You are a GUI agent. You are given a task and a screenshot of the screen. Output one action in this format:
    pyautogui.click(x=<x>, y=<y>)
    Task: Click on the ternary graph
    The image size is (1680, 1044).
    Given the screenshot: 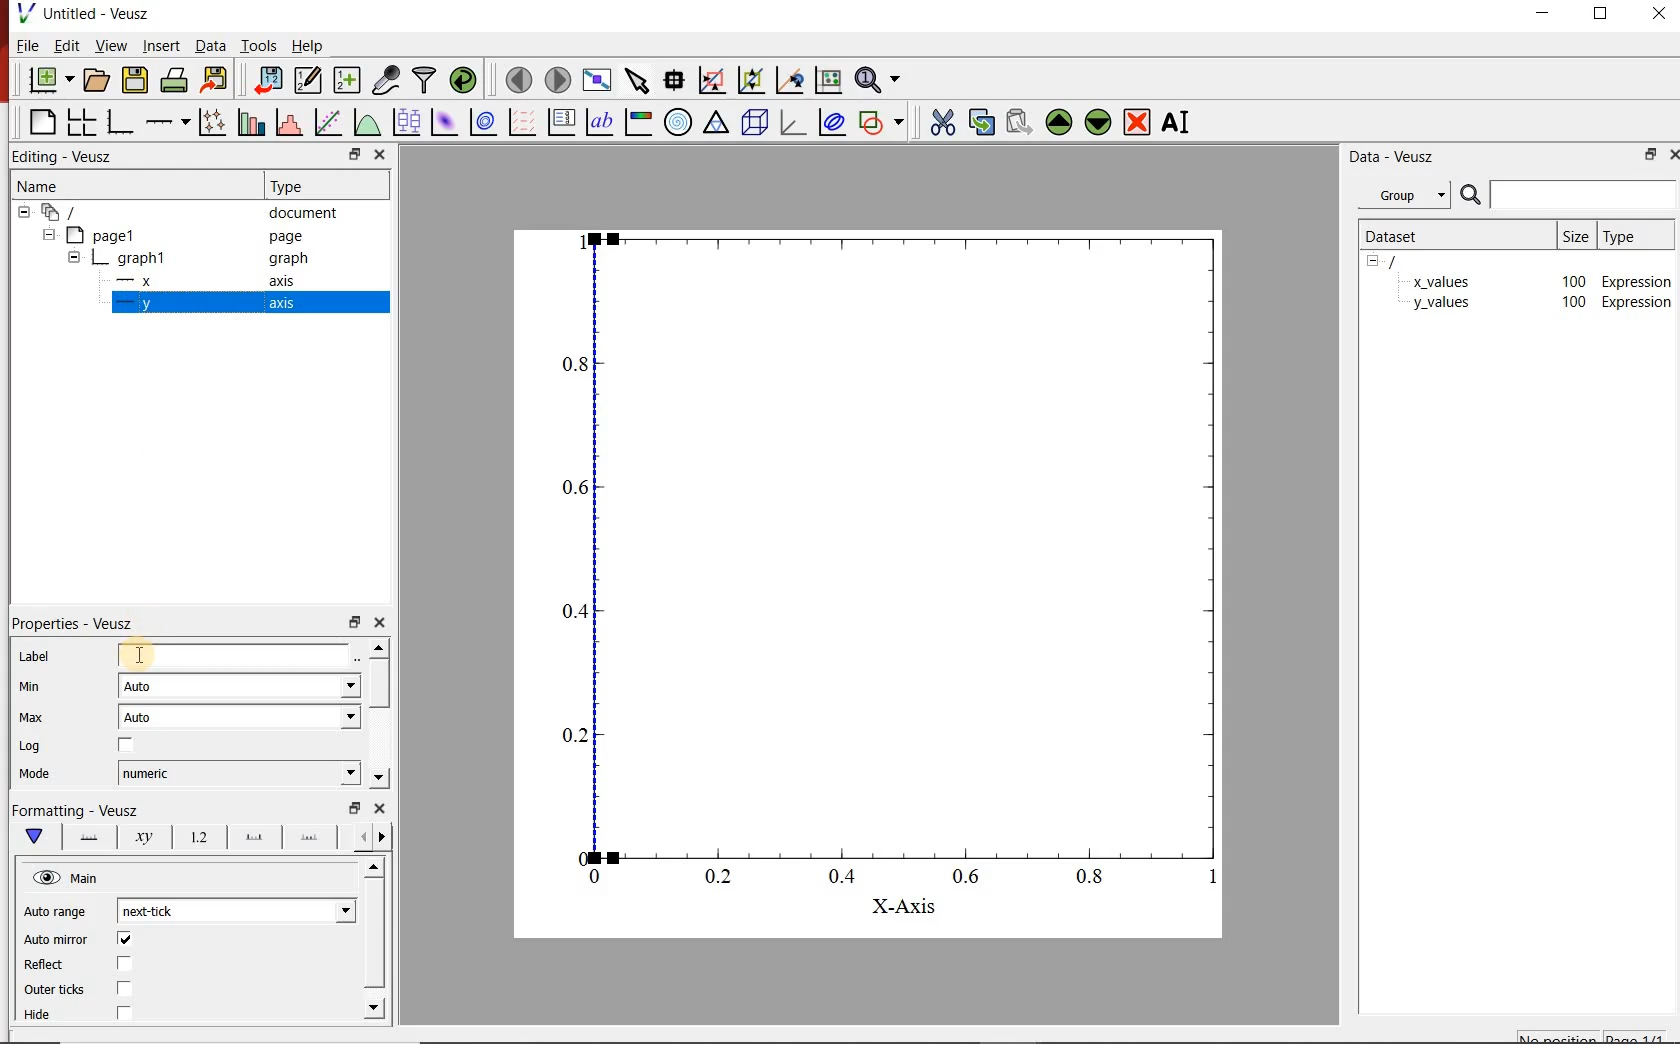 What is the action you would take?
    pyautogui.click(x=718, y=125)
    